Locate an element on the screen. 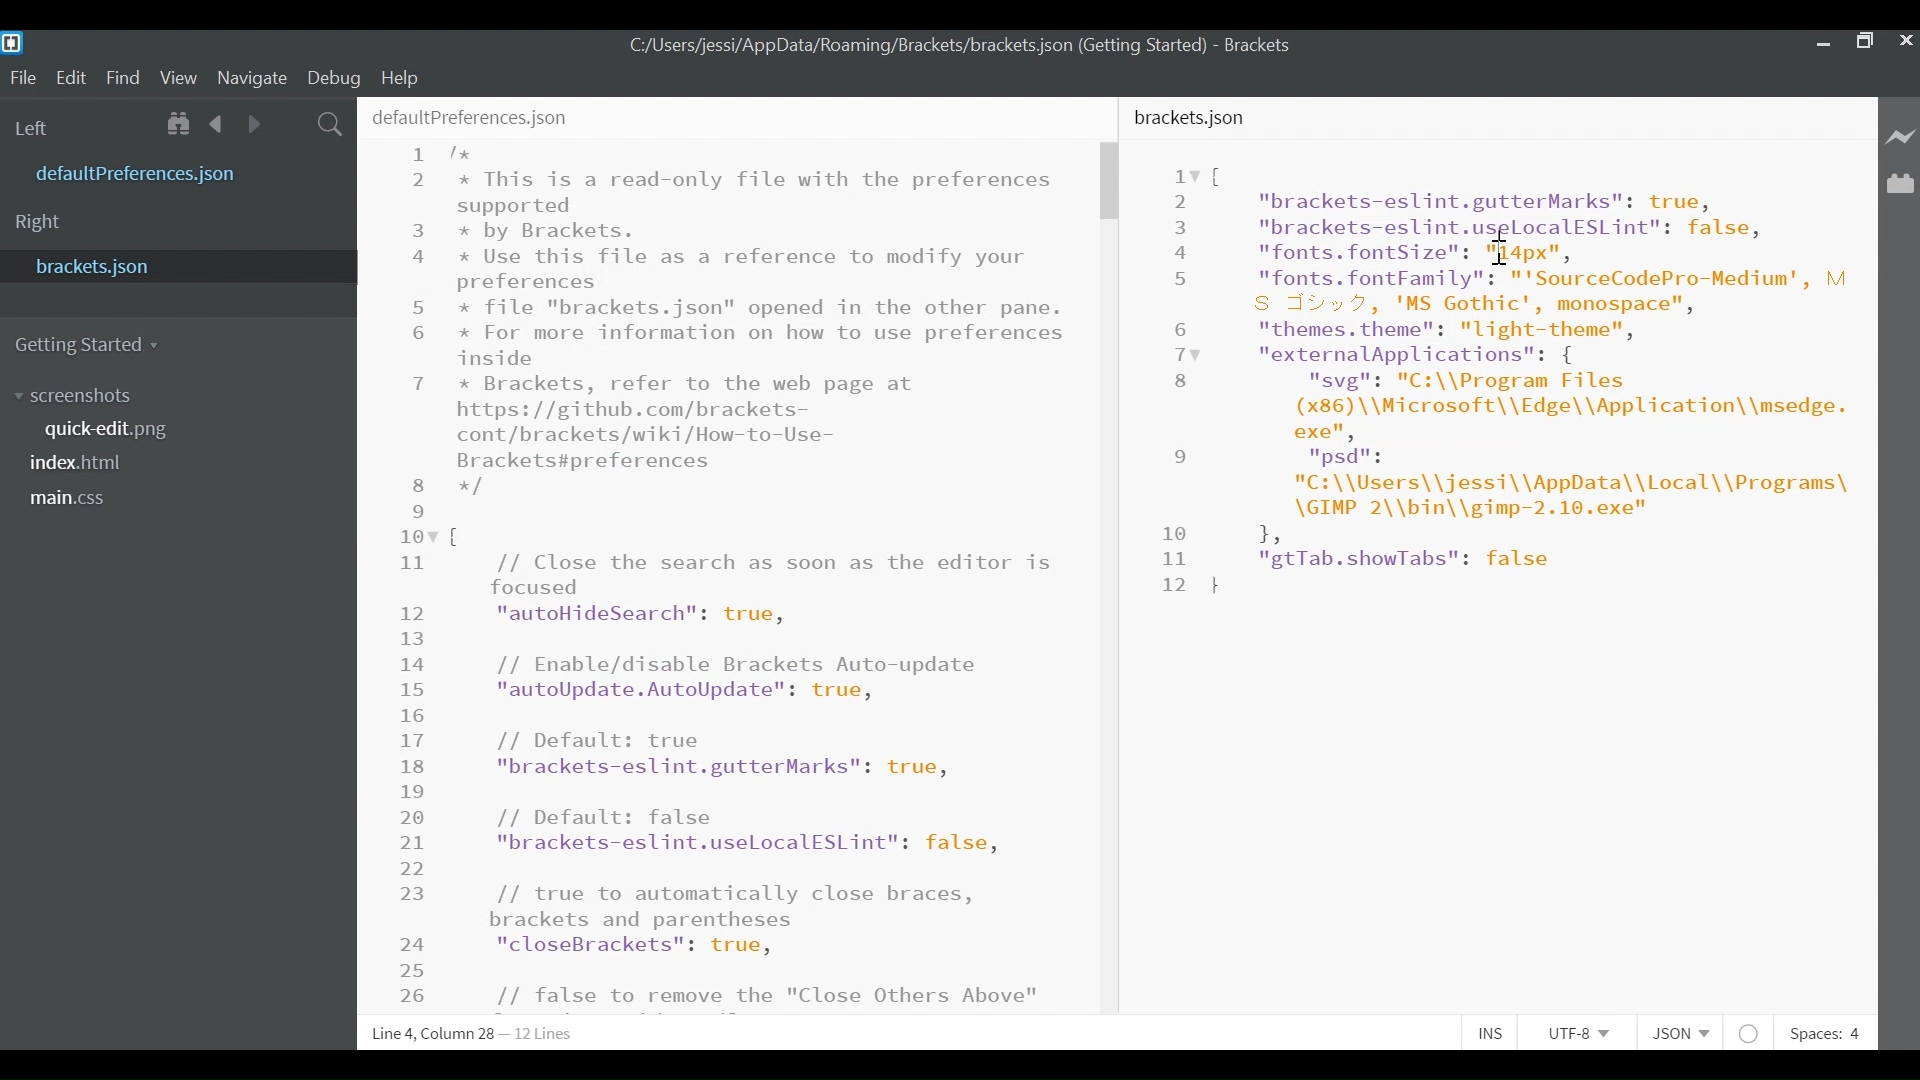 The height and width of the screenshot is (1080, 1920). Navigate Back is located at coordinates (217, 123).